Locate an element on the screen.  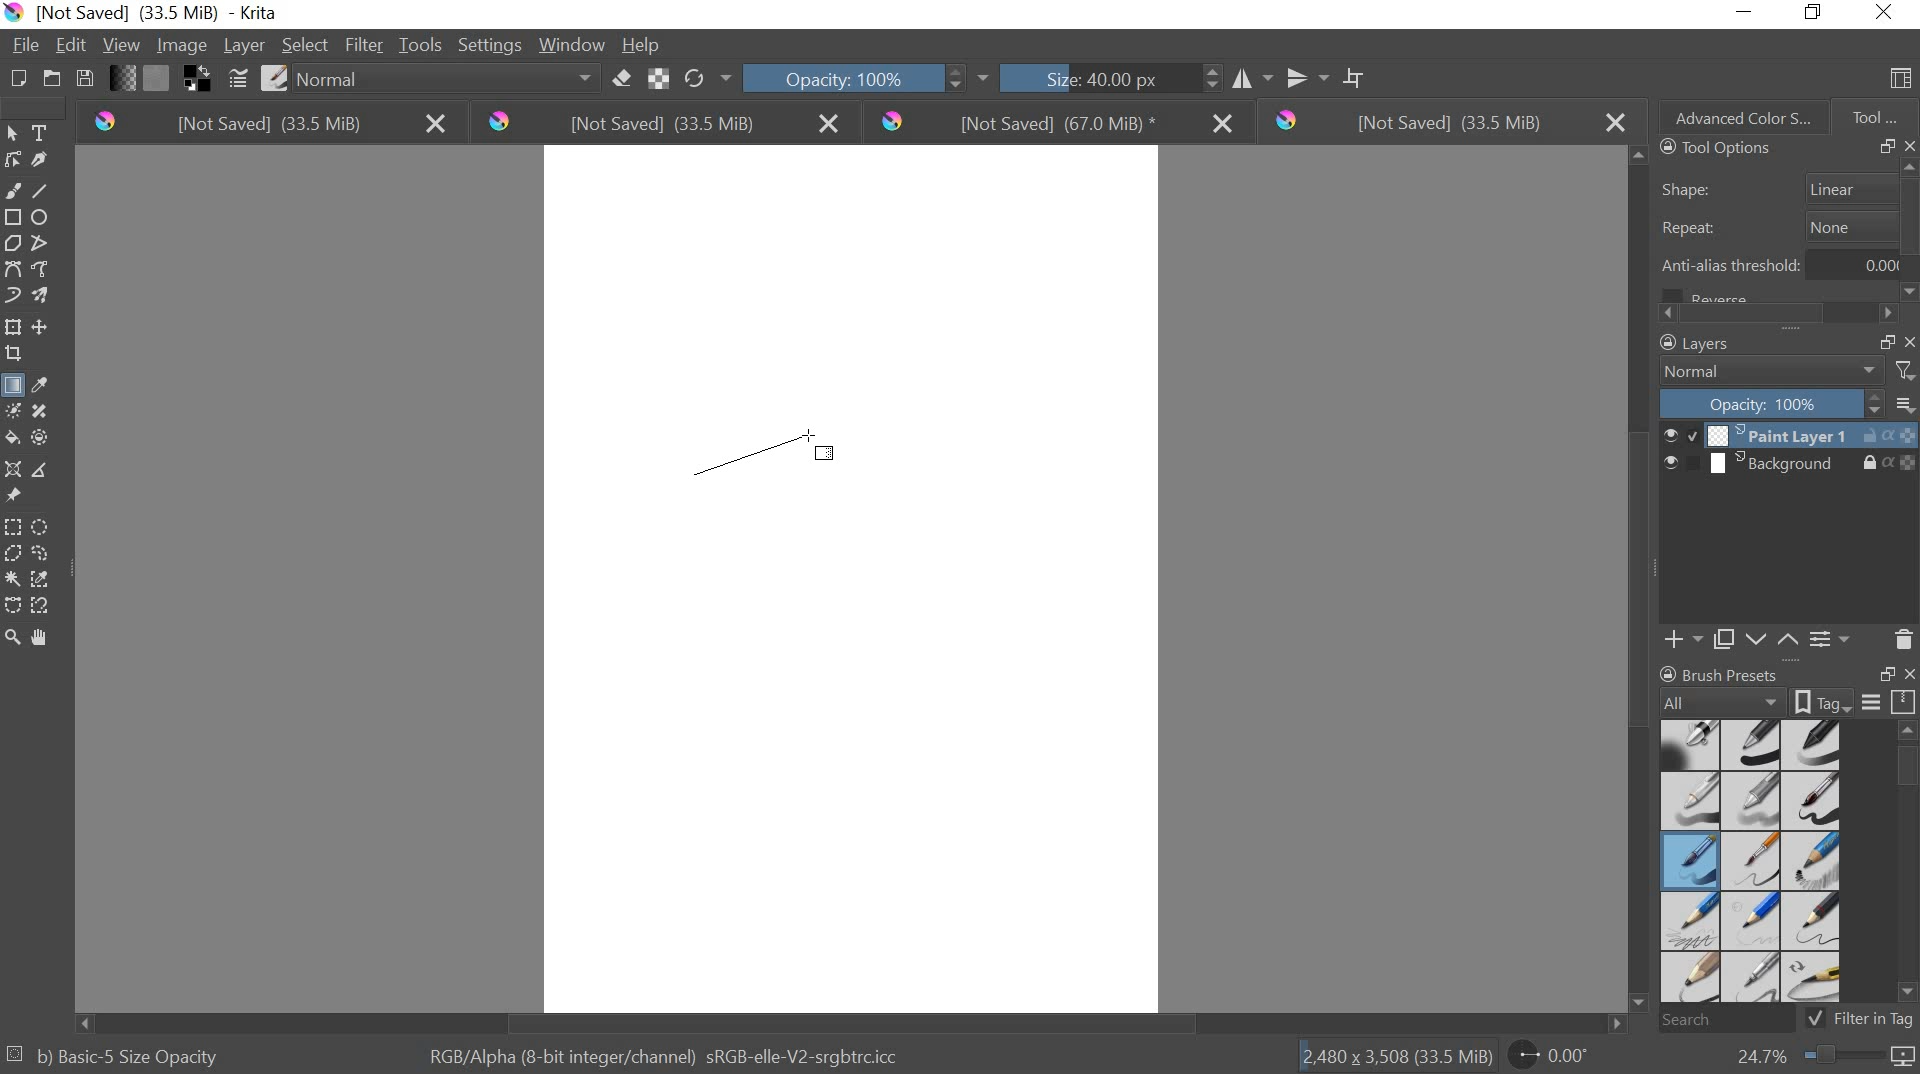
[not saved] (33.5 mb) is located at coordinates (665, 124).